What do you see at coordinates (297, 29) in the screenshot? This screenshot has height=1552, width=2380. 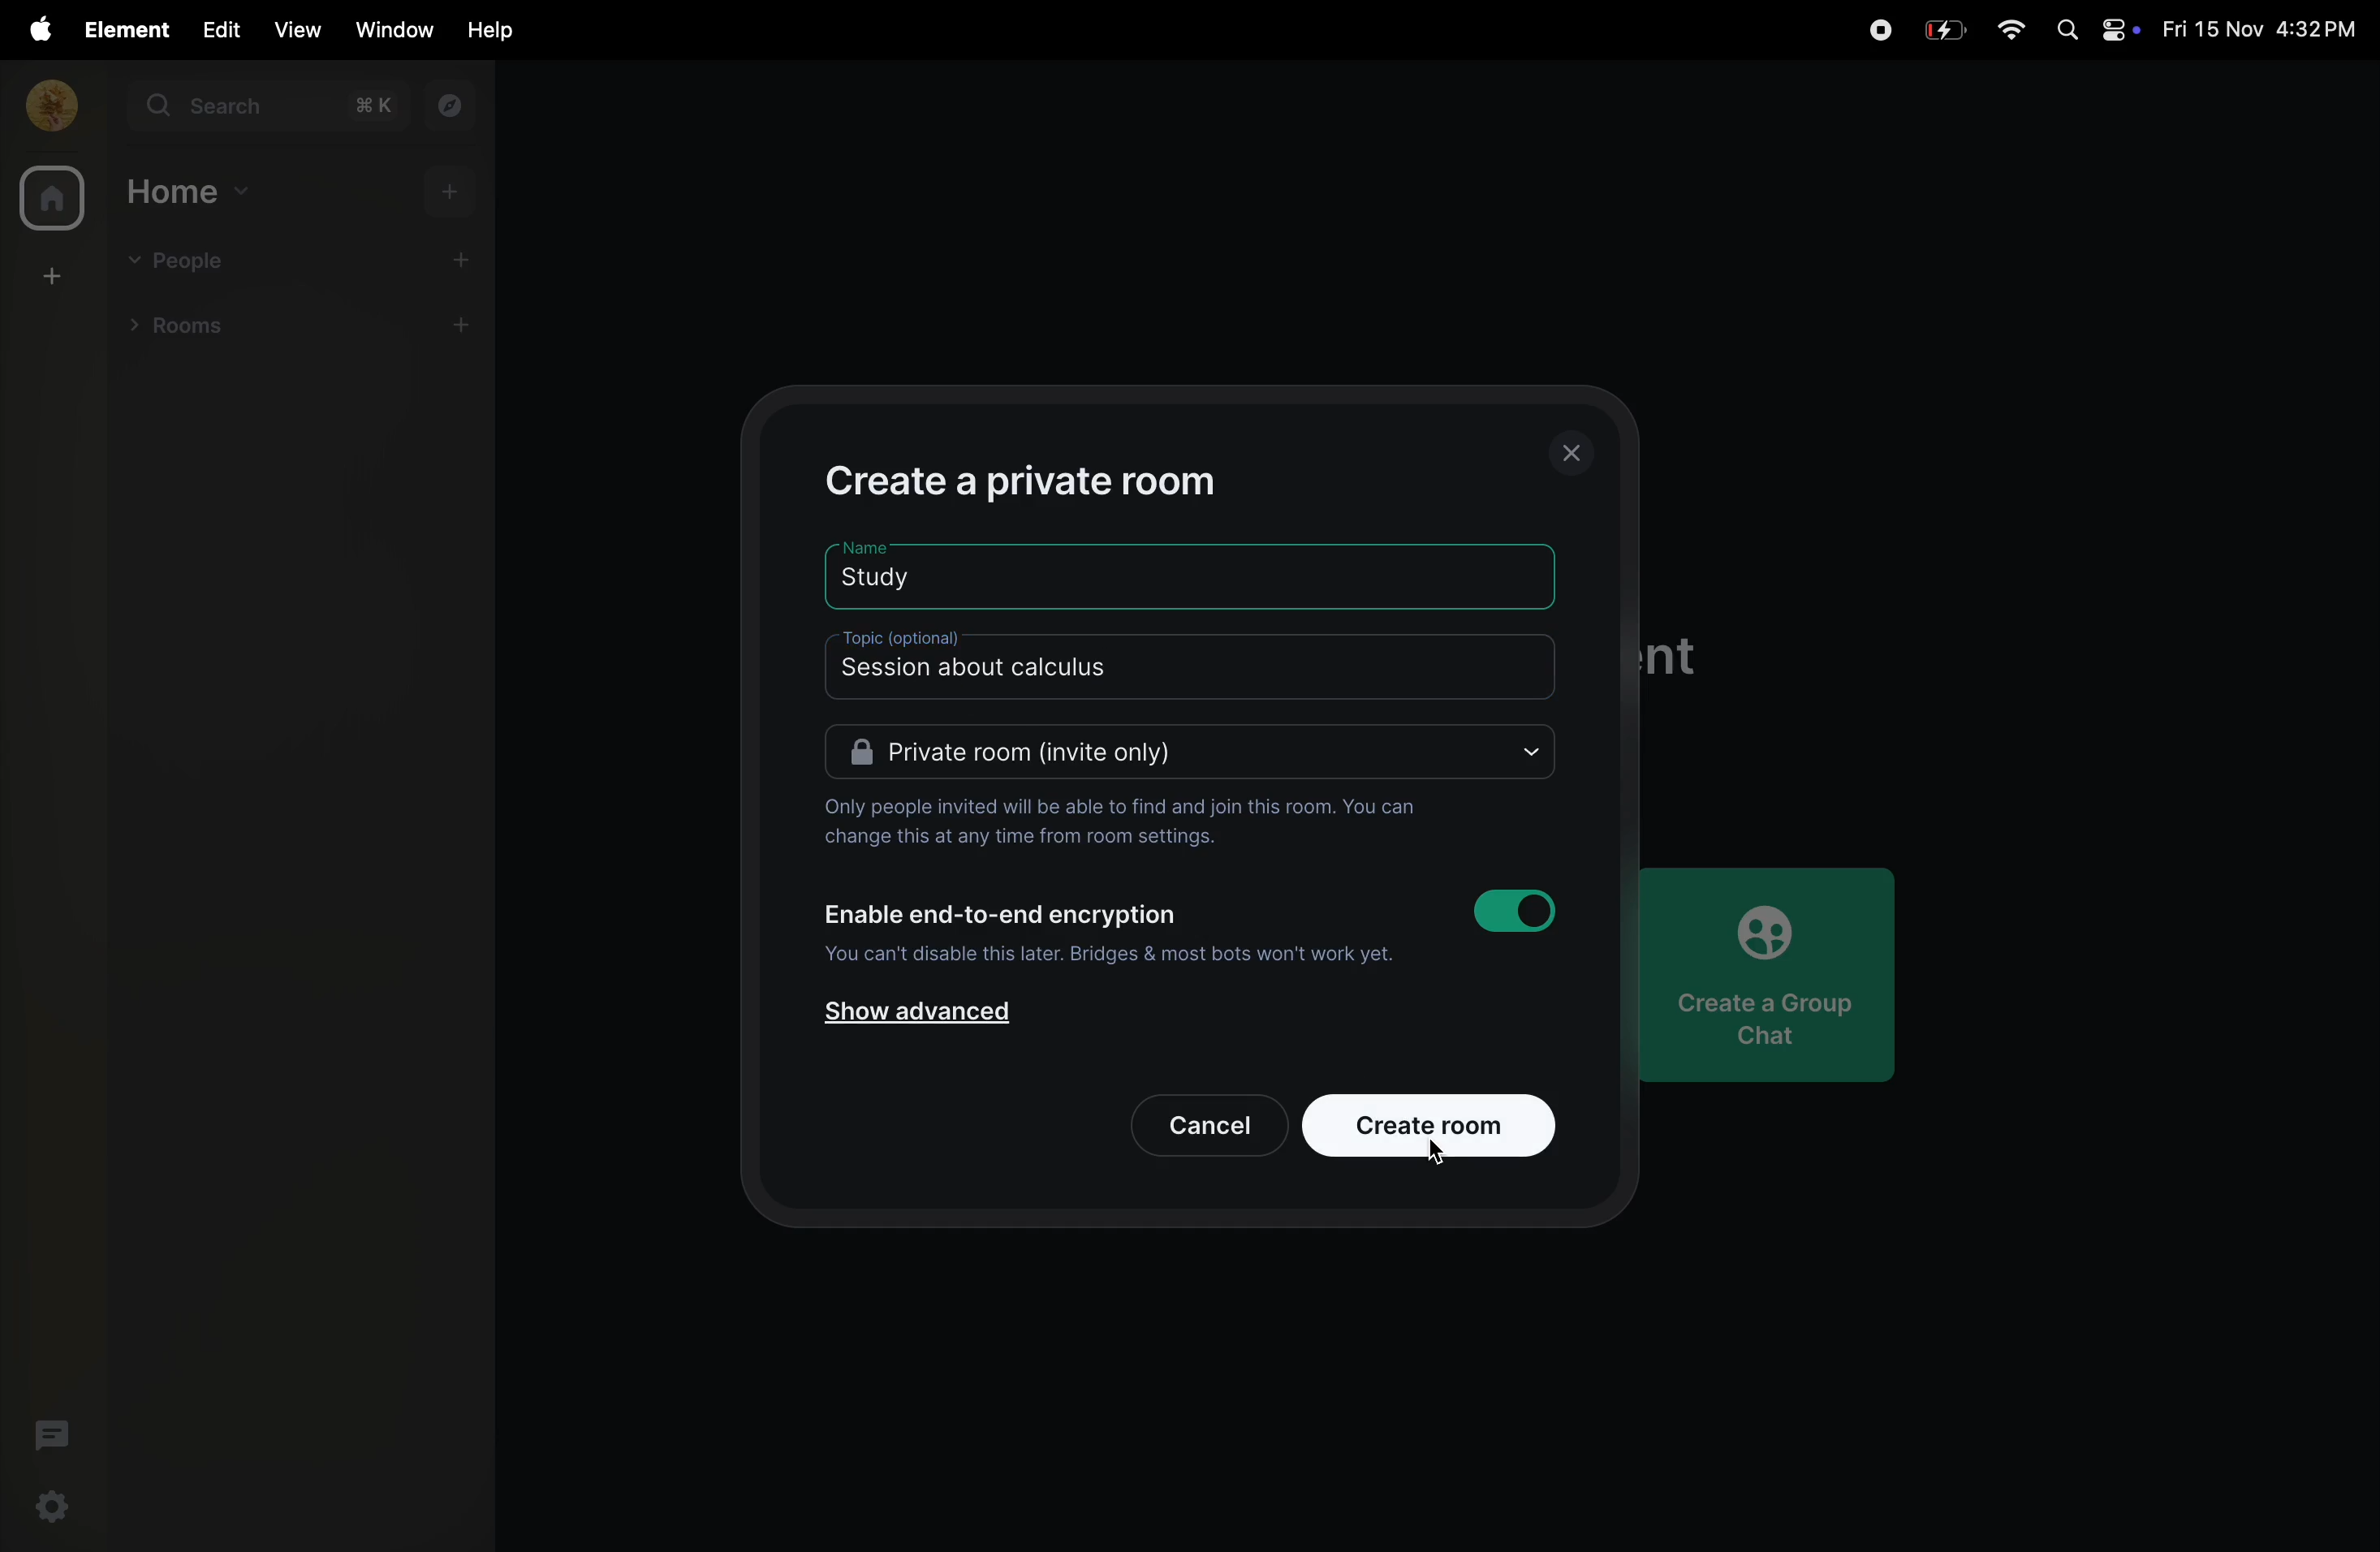 I see `view` at bounding box center [297, 29].